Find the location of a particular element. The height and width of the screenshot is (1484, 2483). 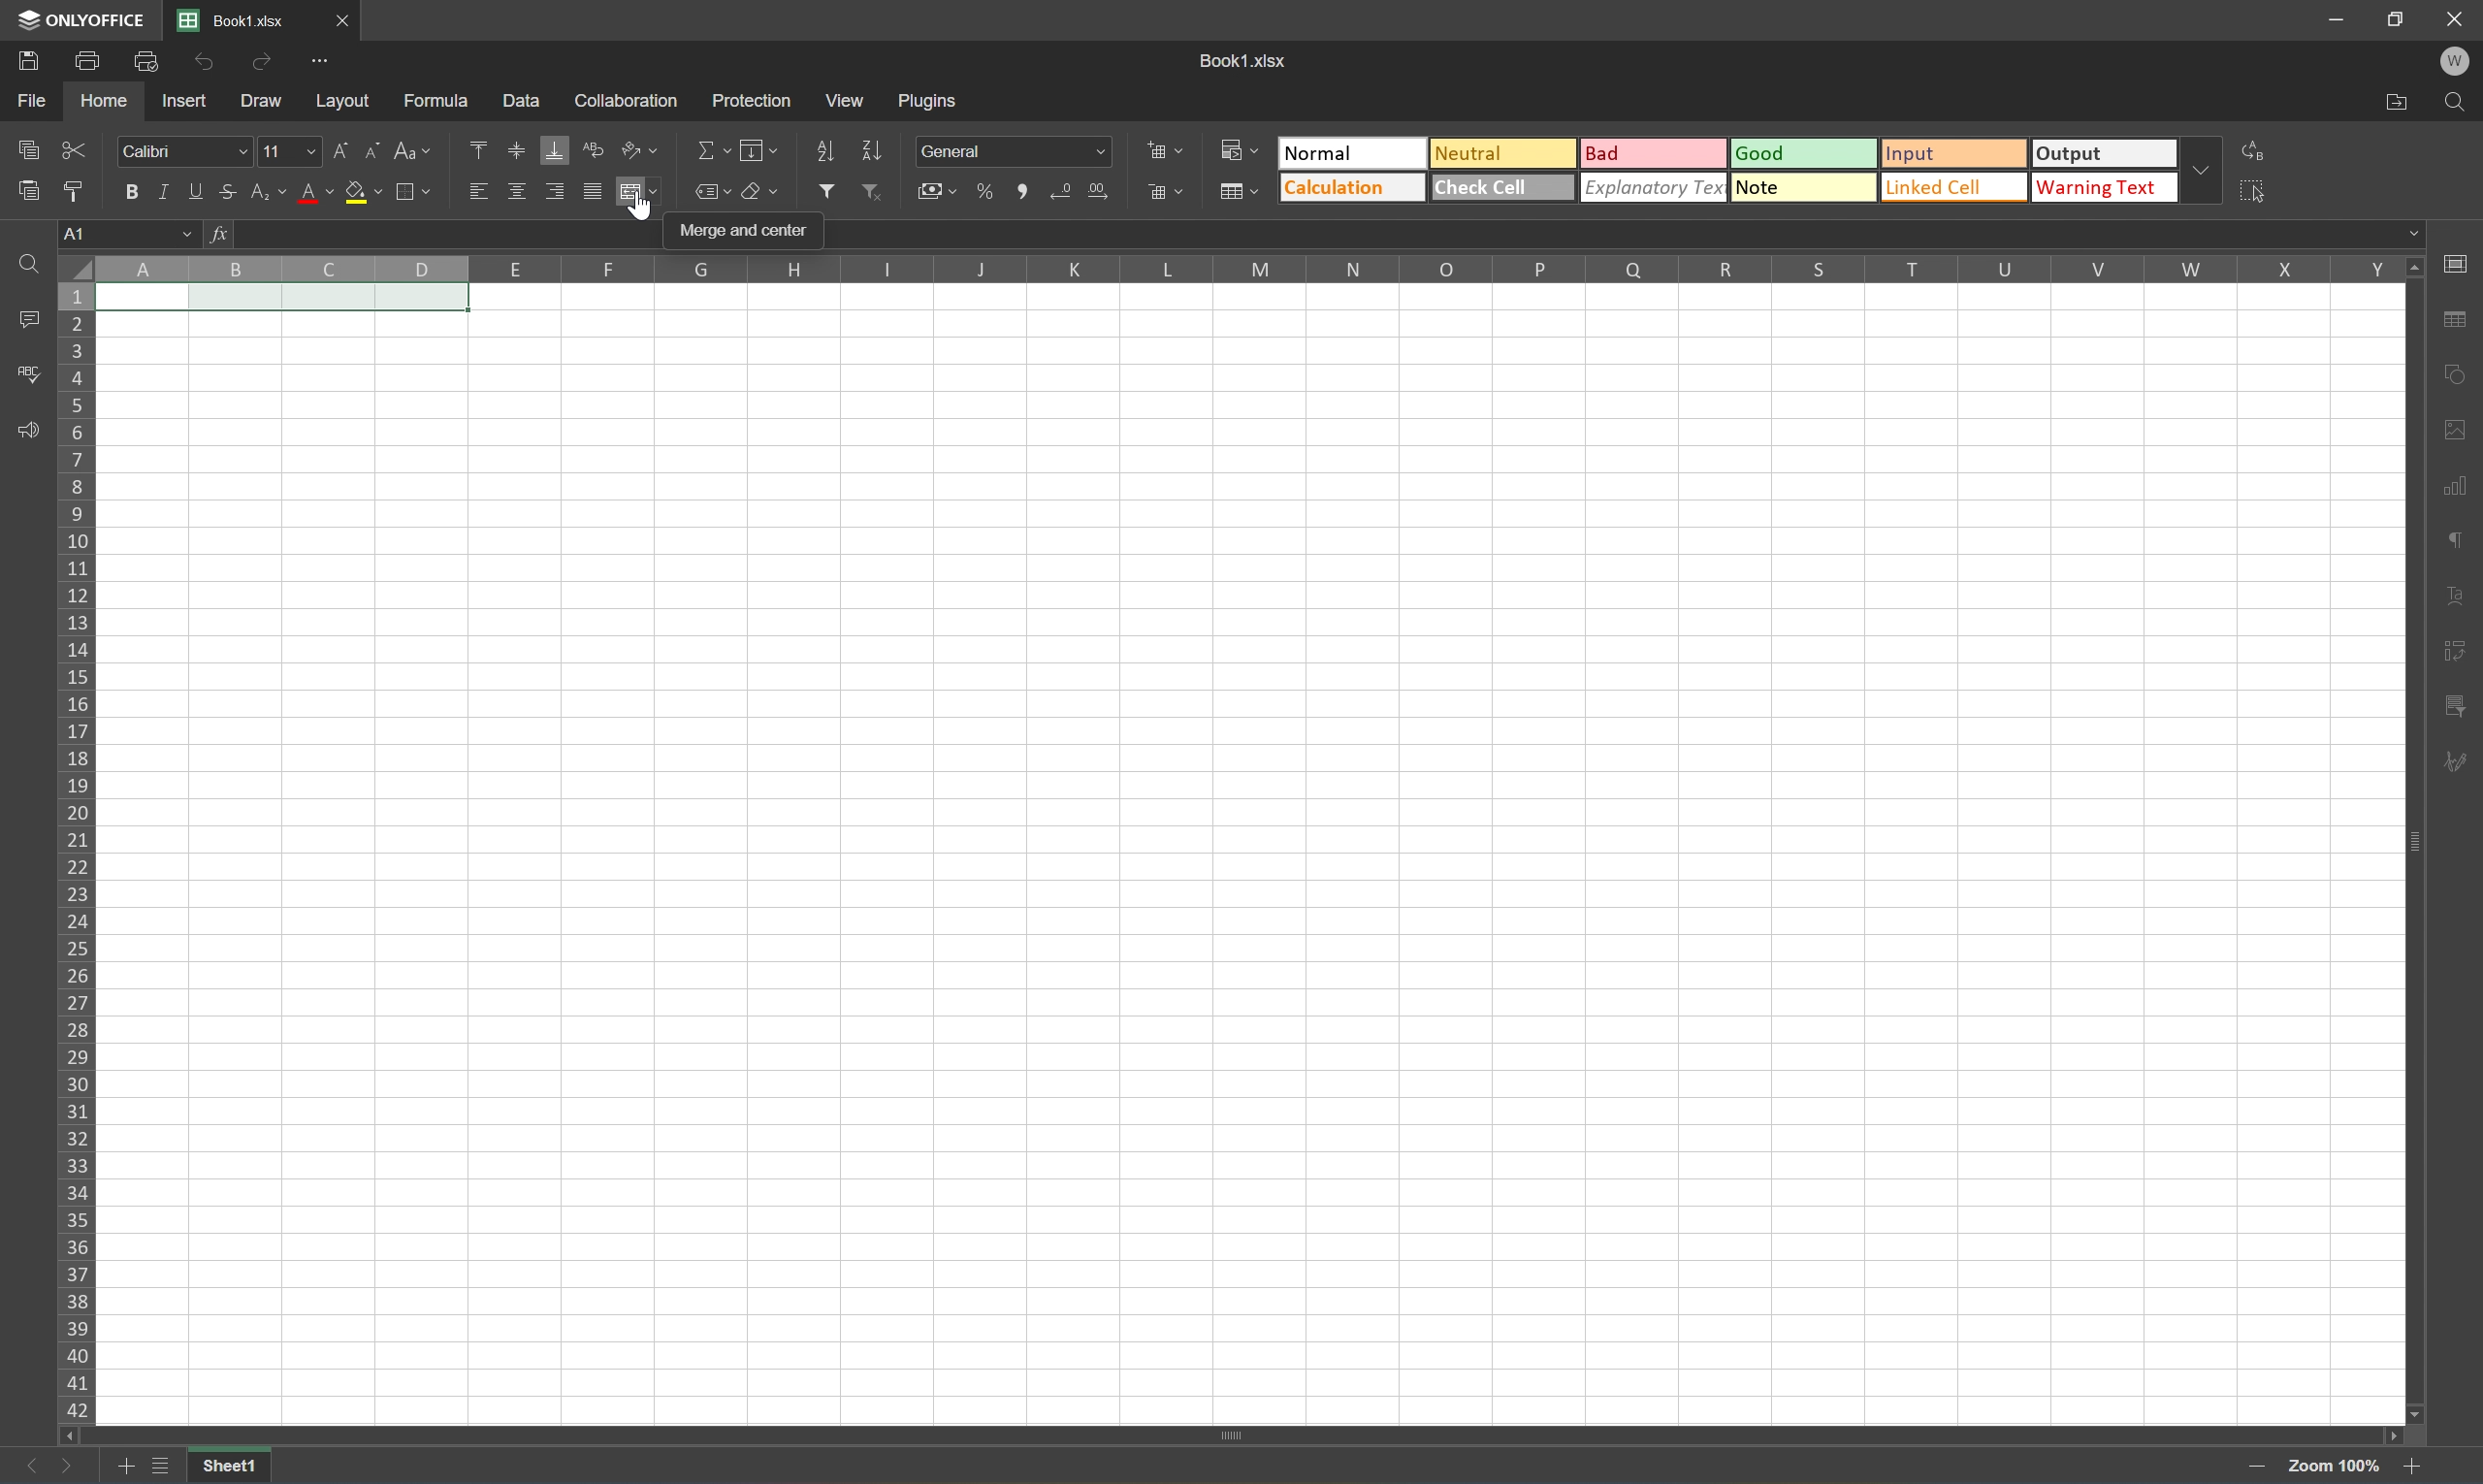

Filter is located at coordinates (825, 191).